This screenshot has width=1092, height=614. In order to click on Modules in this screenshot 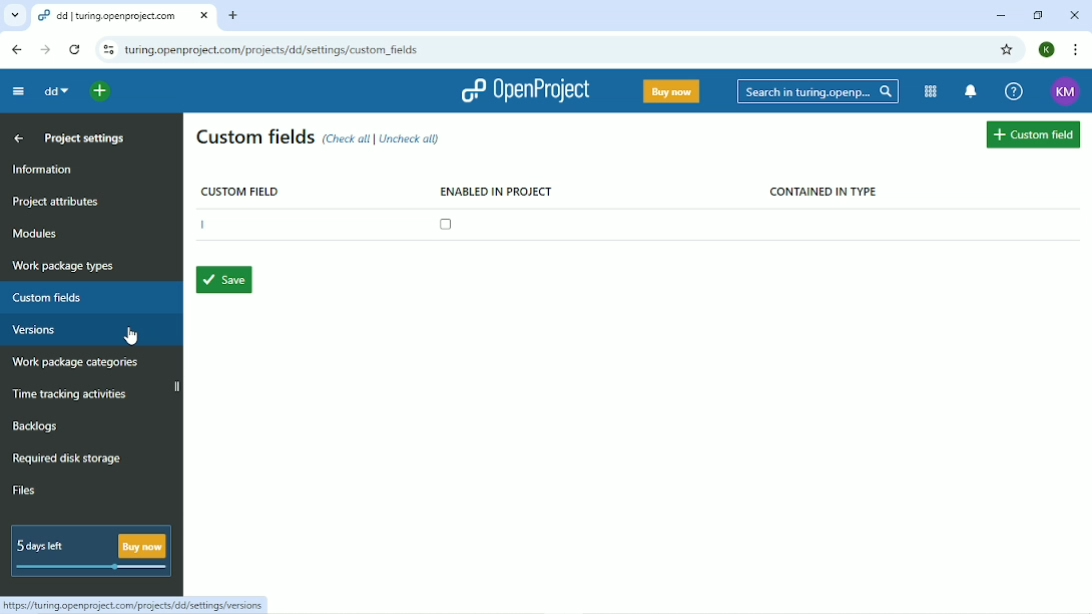, I will do `click(37, 234)`.